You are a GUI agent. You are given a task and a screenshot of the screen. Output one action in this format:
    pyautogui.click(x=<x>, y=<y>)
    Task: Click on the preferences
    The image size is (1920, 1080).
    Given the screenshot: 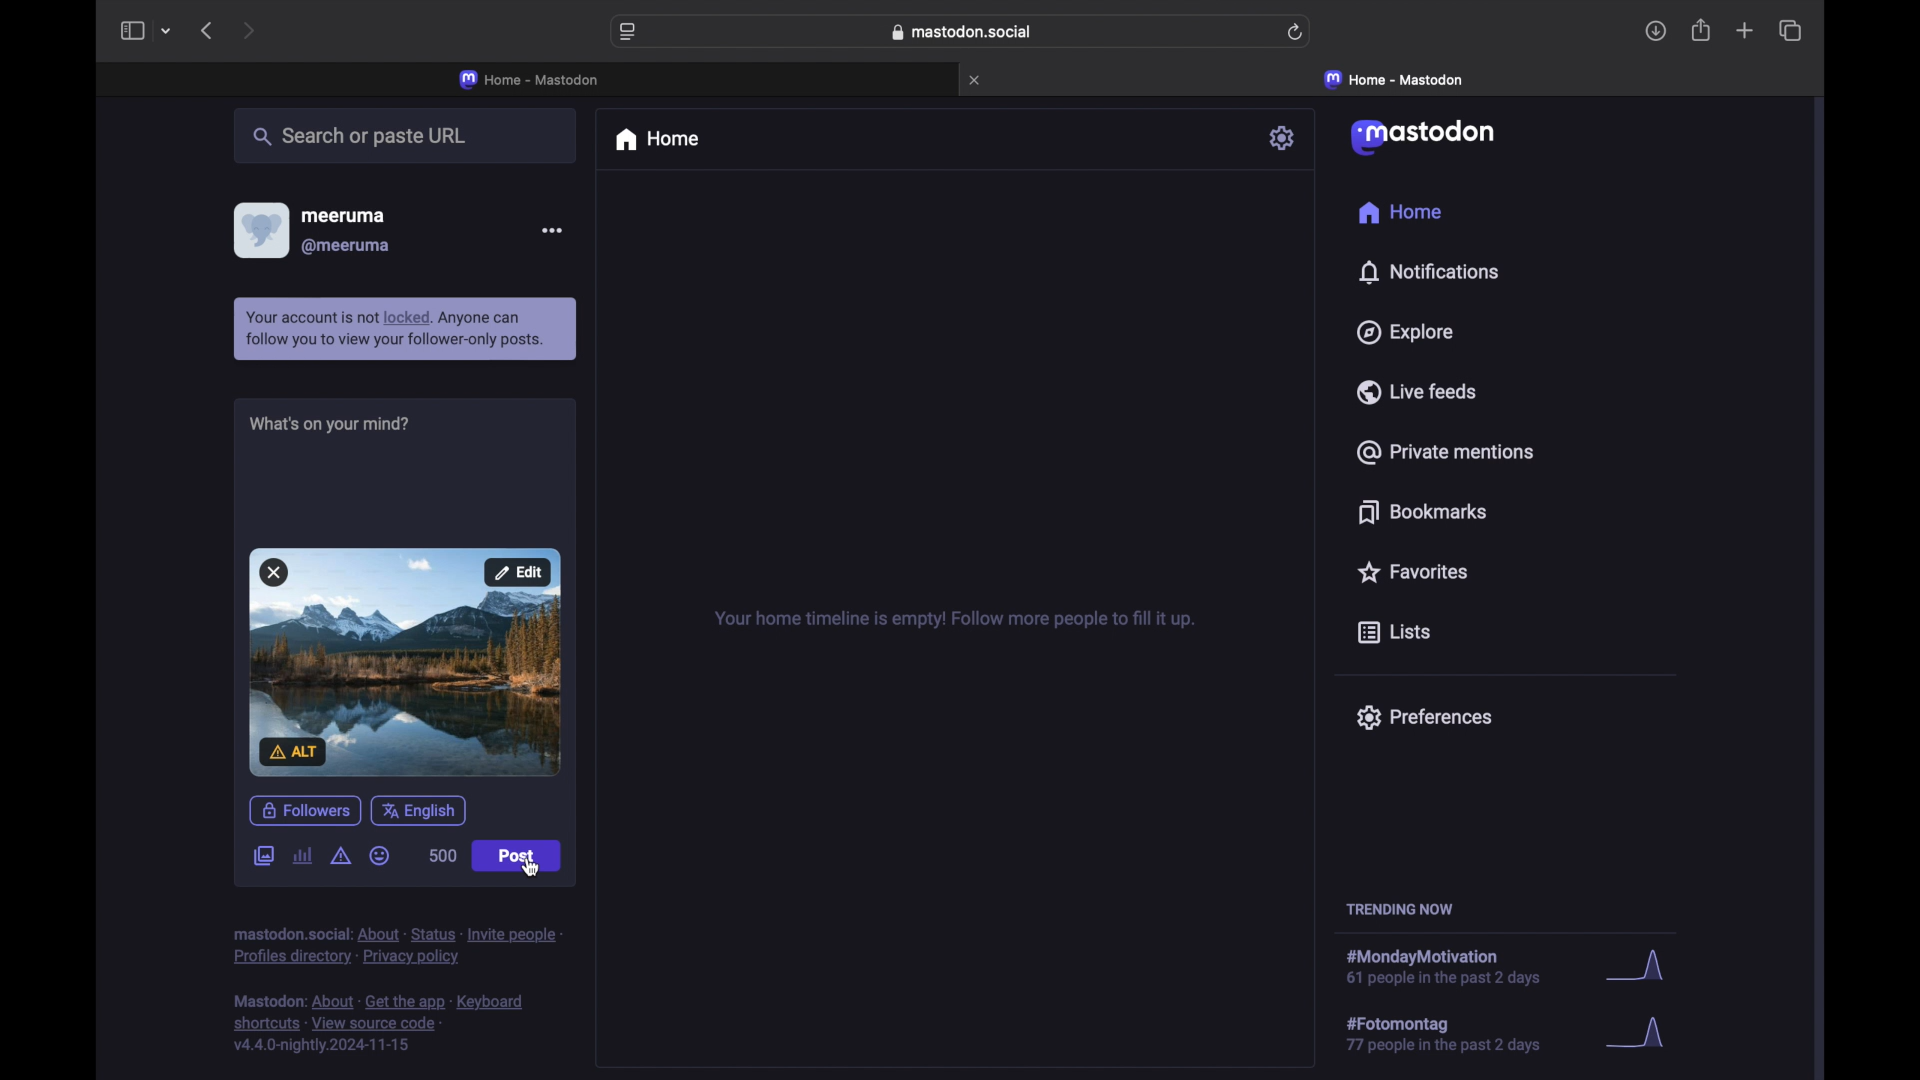 What is the action you would take?
    pyautogui.click(x=1426, y=718)
    